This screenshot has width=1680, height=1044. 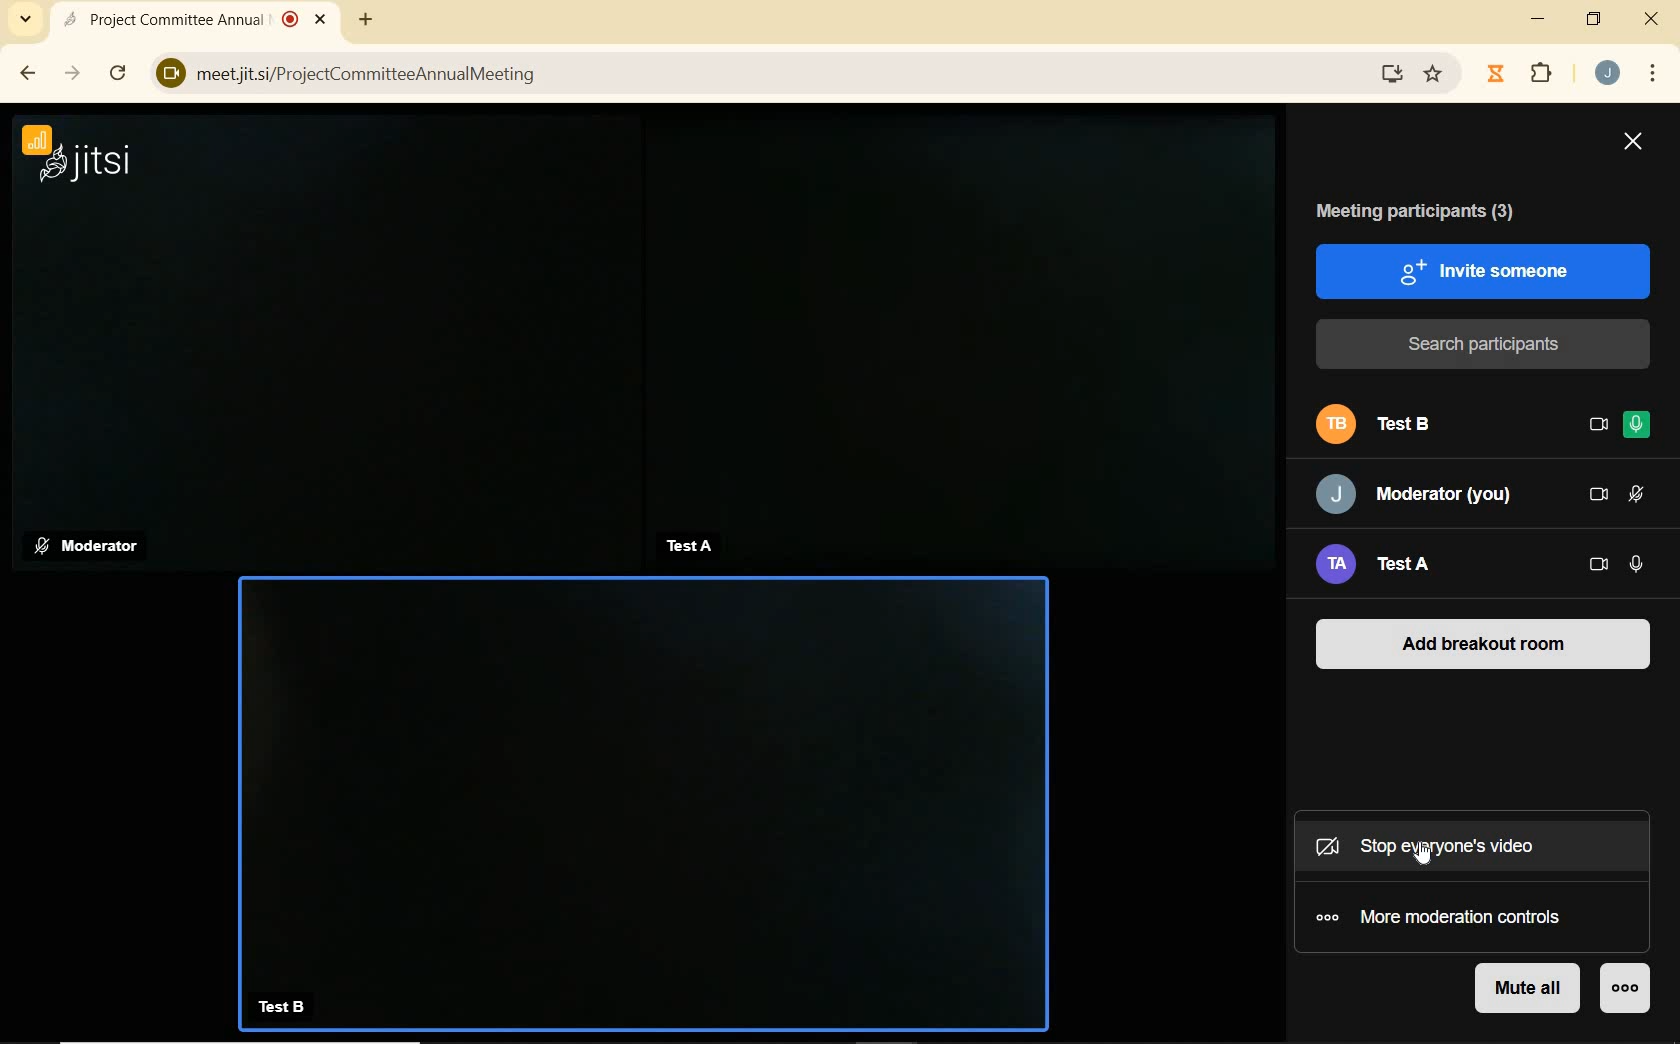 What do you see at coordinates (695, 547) in the screenshot?
I see `TestA` at bounding box center [695, 547].